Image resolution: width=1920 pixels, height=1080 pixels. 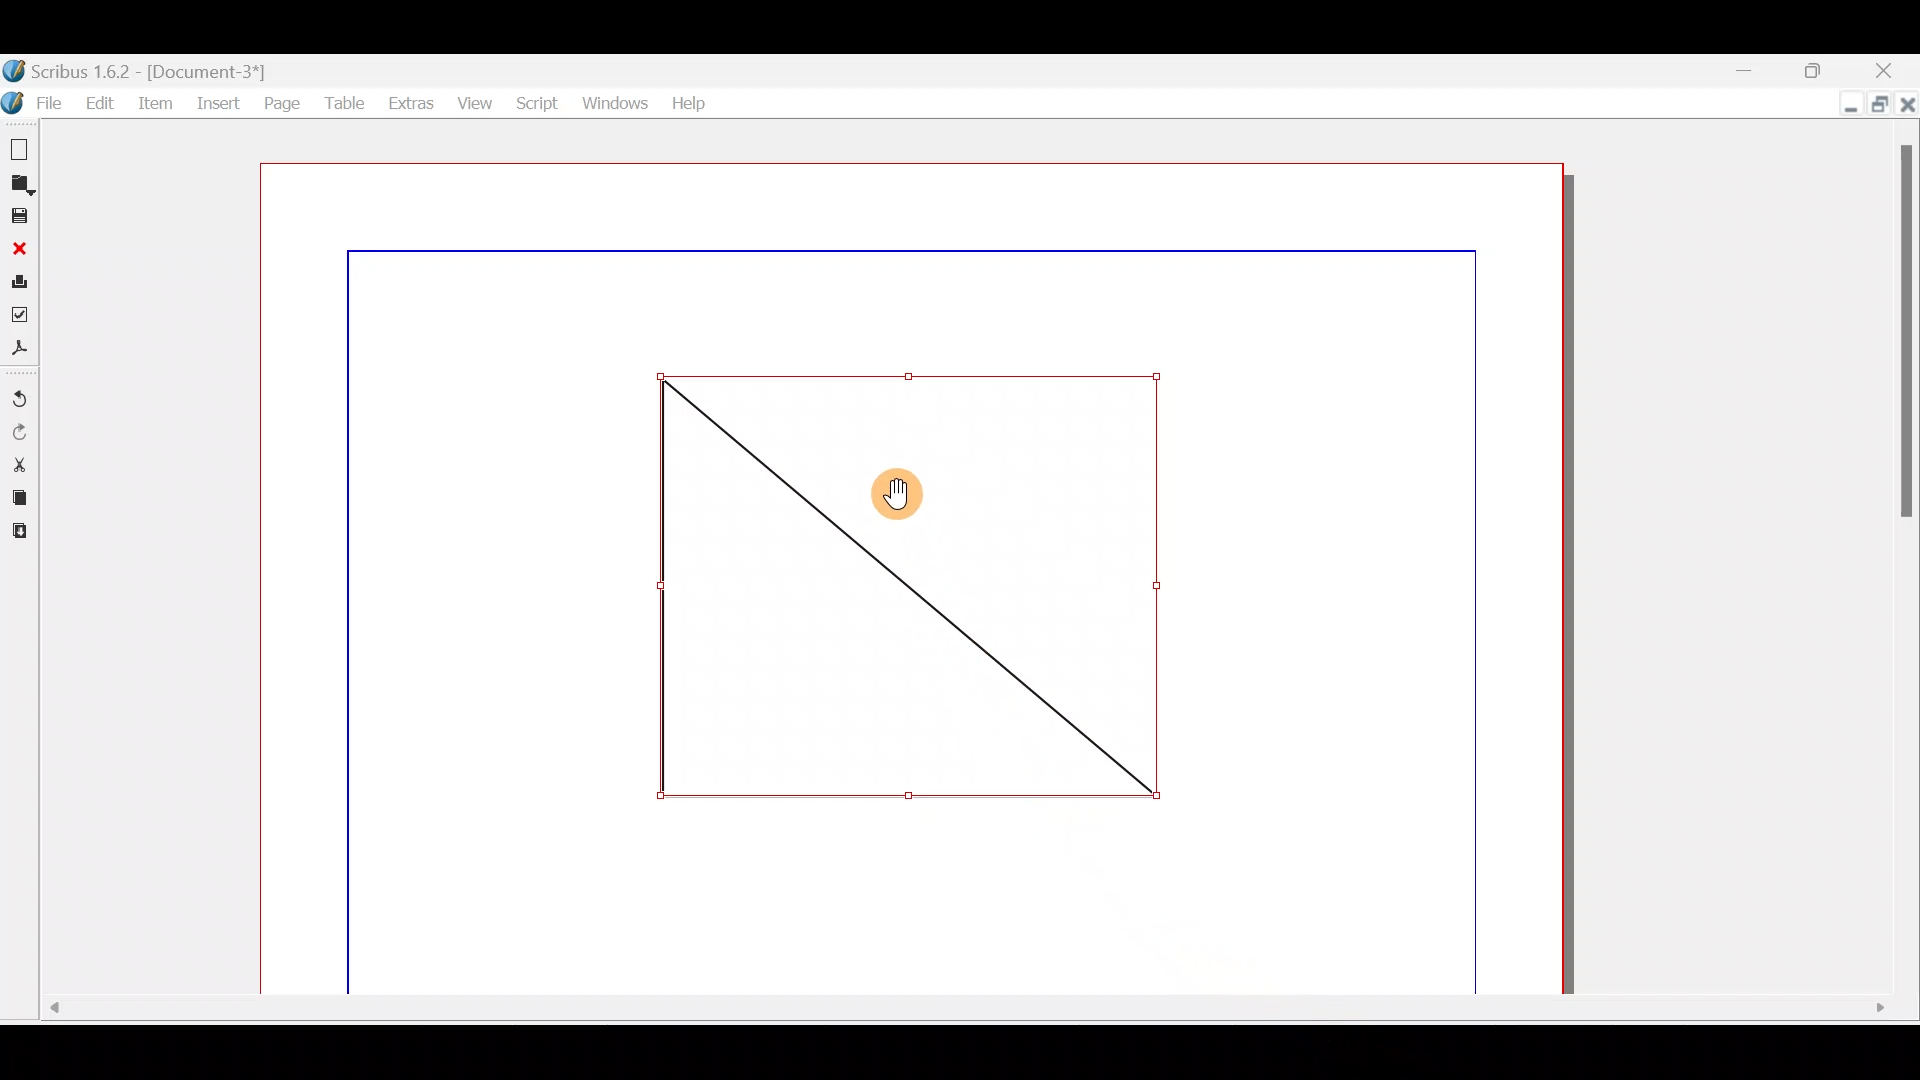 I want to click on Windows, so click(x=612, y=99).